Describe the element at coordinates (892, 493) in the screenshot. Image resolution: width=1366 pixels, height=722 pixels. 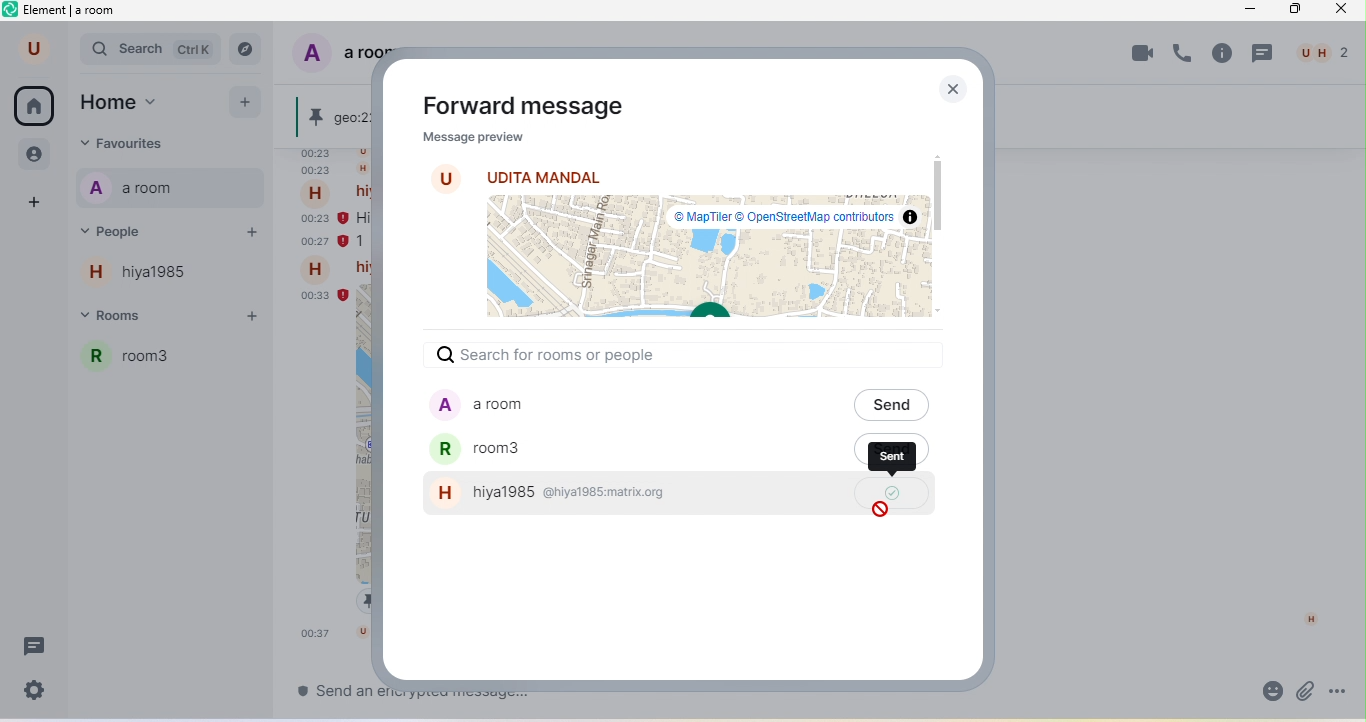
I see `tick mark` at that location.